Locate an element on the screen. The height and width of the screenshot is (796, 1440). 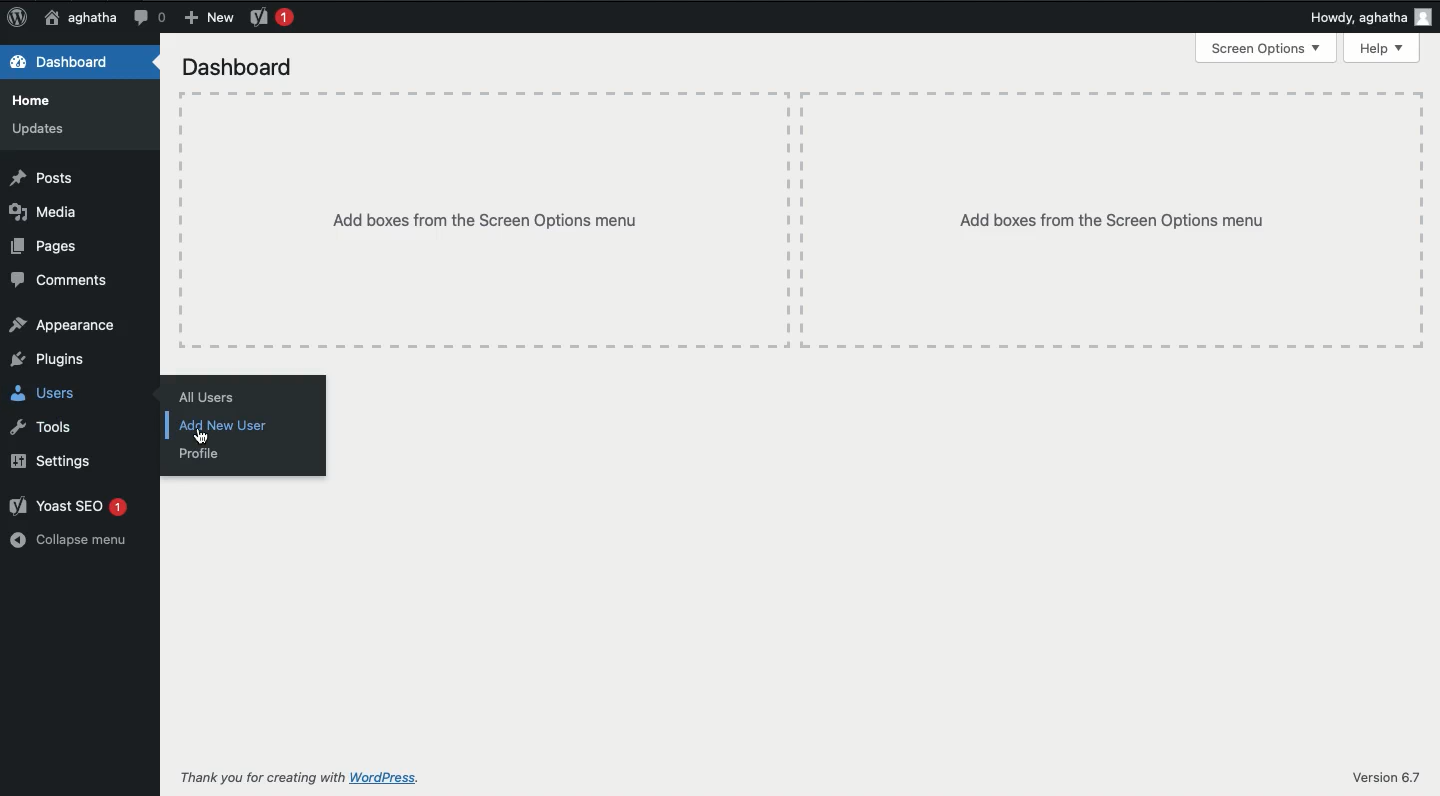
Yoast is located at coordinates (270, 16).